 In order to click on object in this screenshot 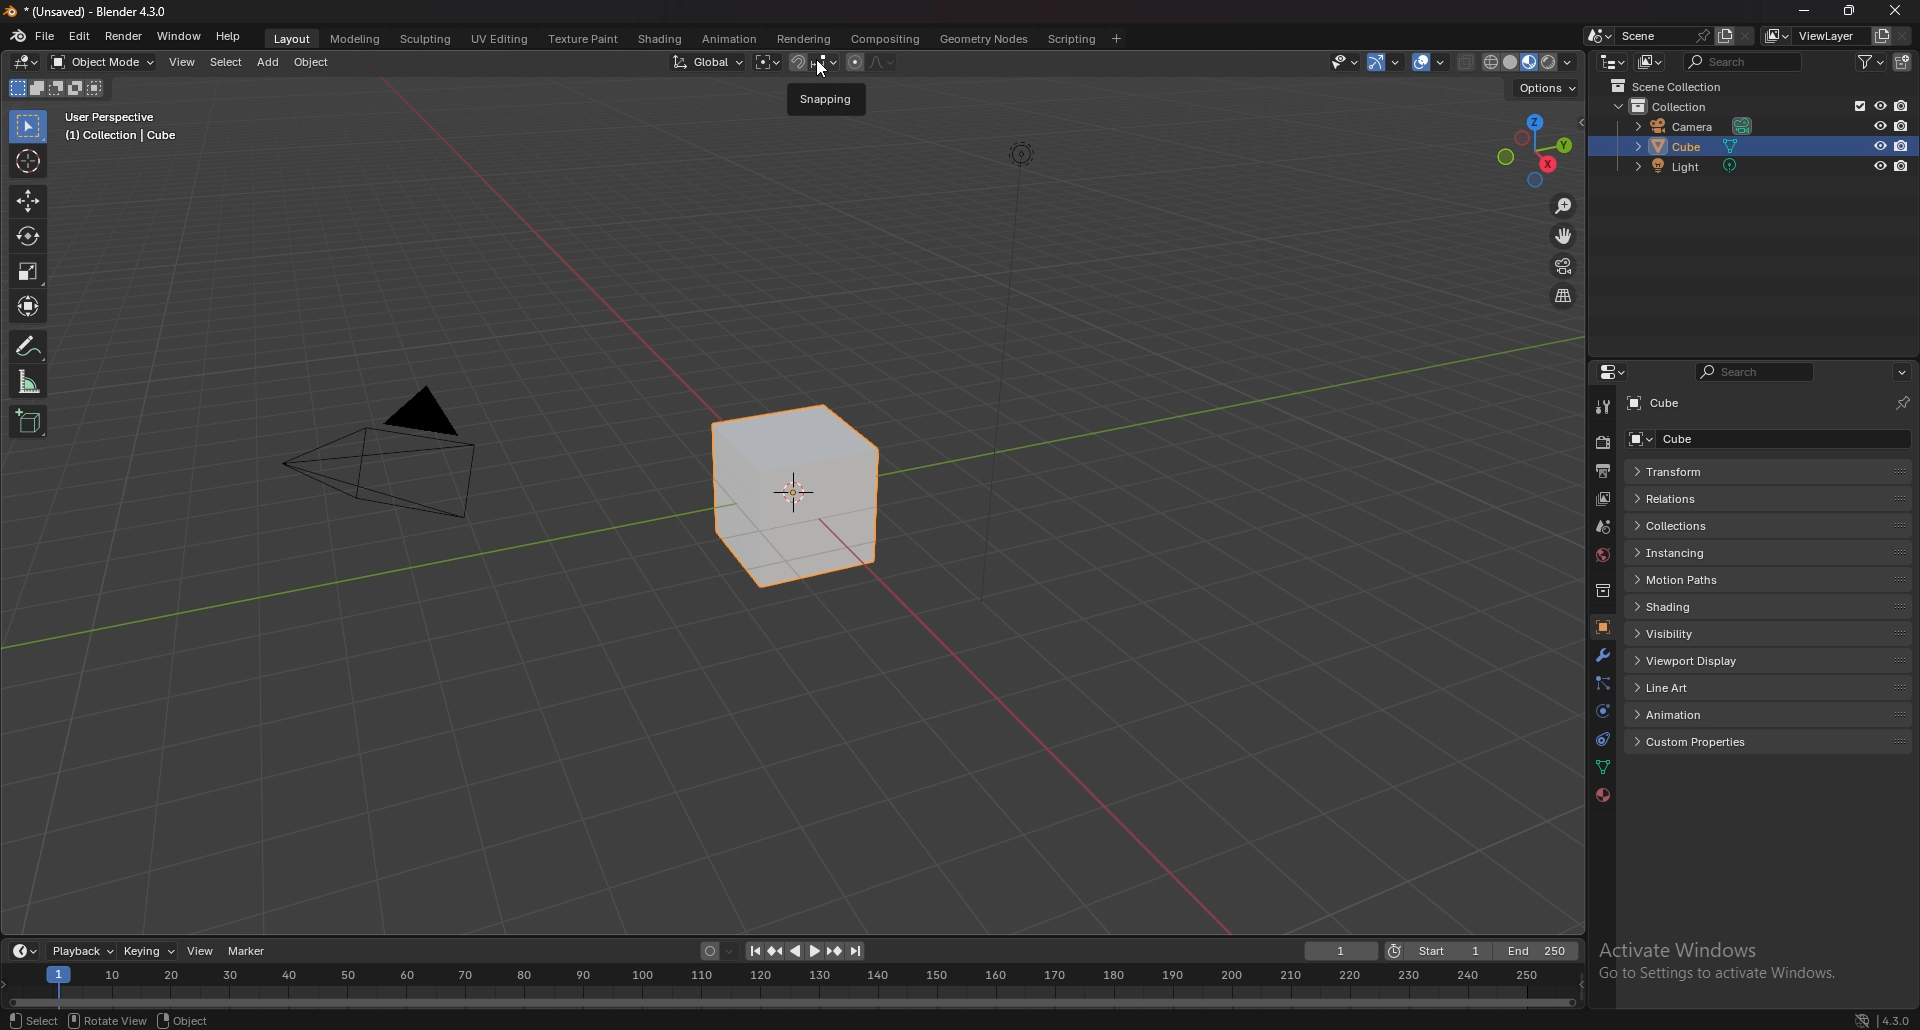, I will do `click(312, 63)`.